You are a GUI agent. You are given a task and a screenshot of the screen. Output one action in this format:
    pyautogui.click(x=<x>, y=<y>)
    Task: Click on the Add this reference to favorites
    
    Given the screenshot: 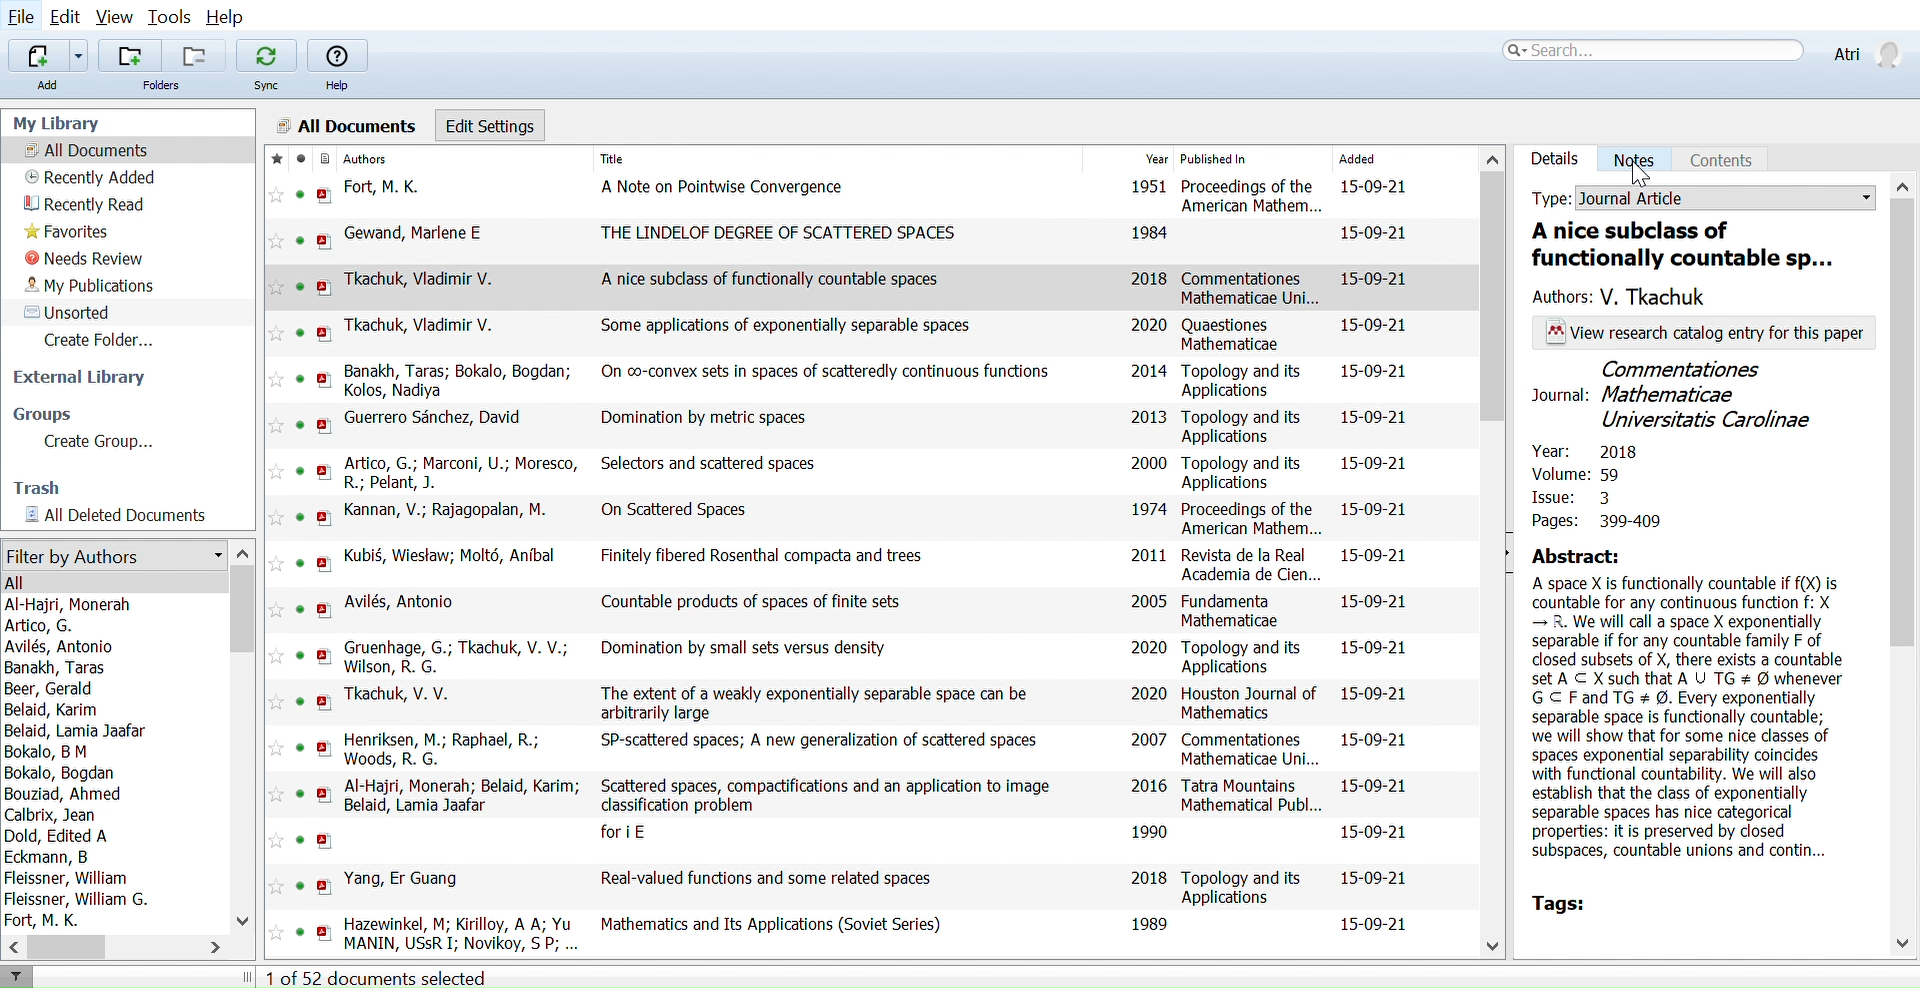 What is the action you would take?
    pyautogui.click(x=277, y=934)
    